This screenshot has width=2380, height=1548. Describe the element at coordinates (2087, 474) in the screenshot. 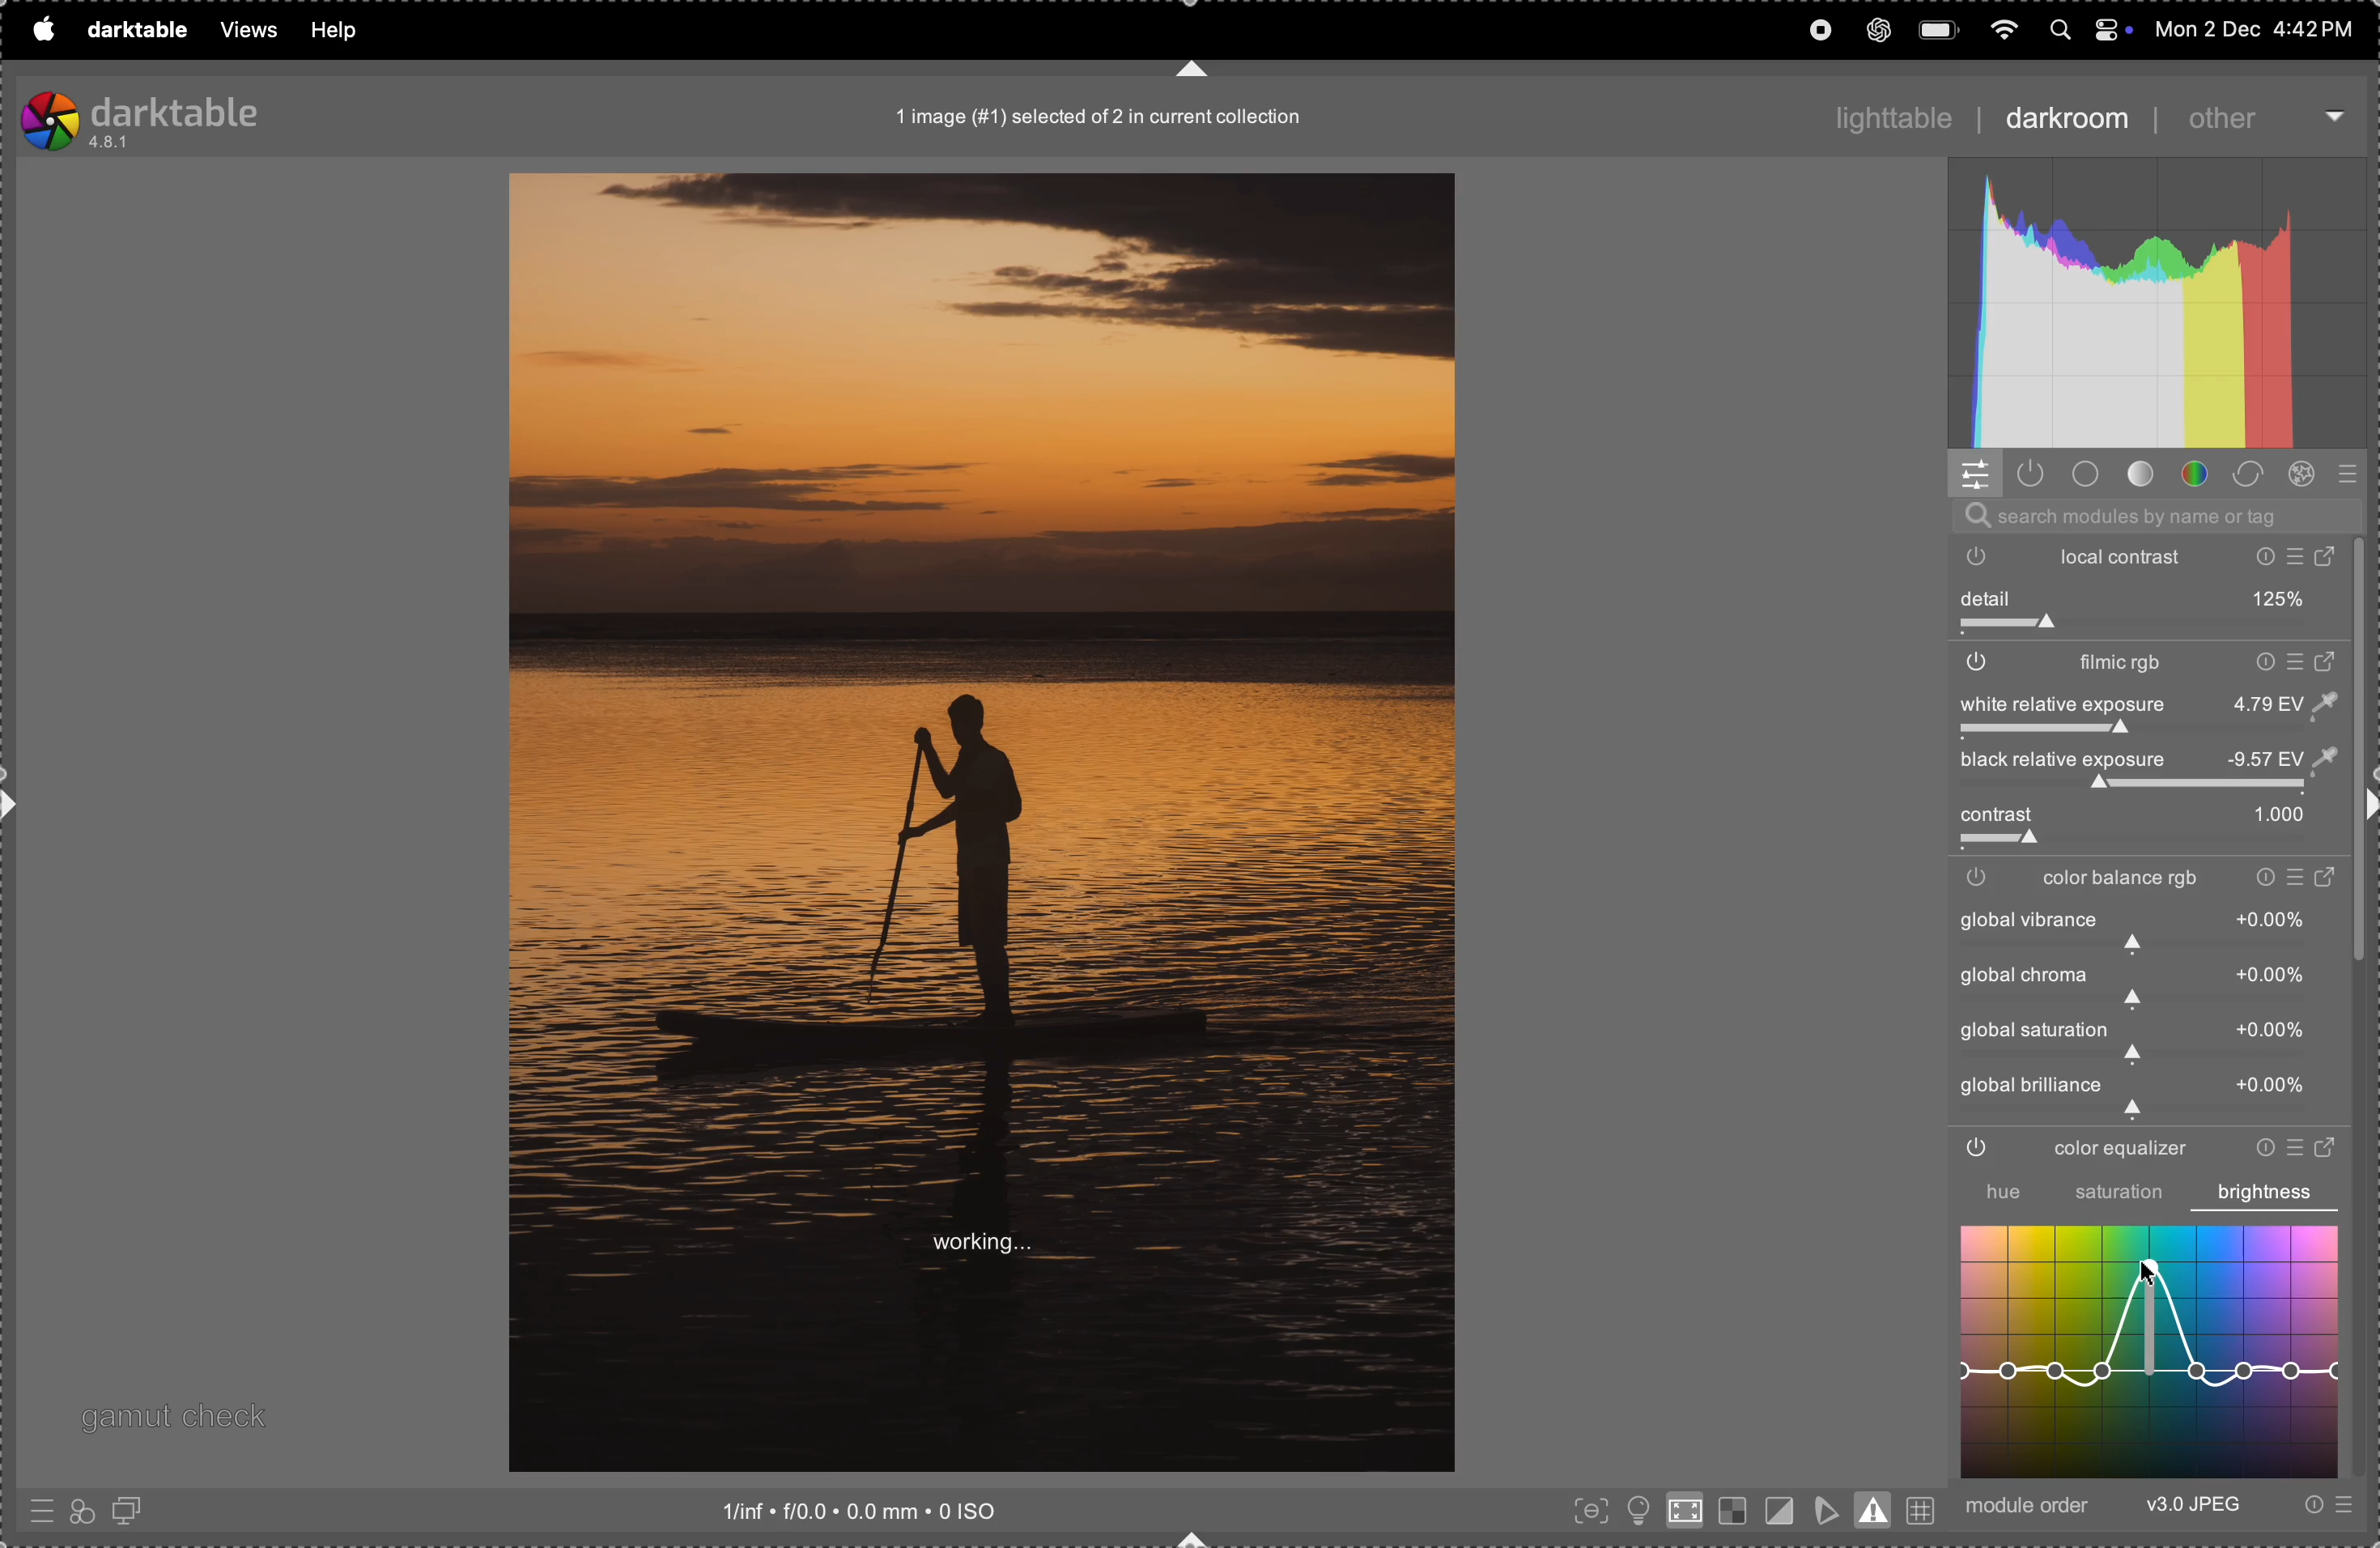

I see `base` at that location.